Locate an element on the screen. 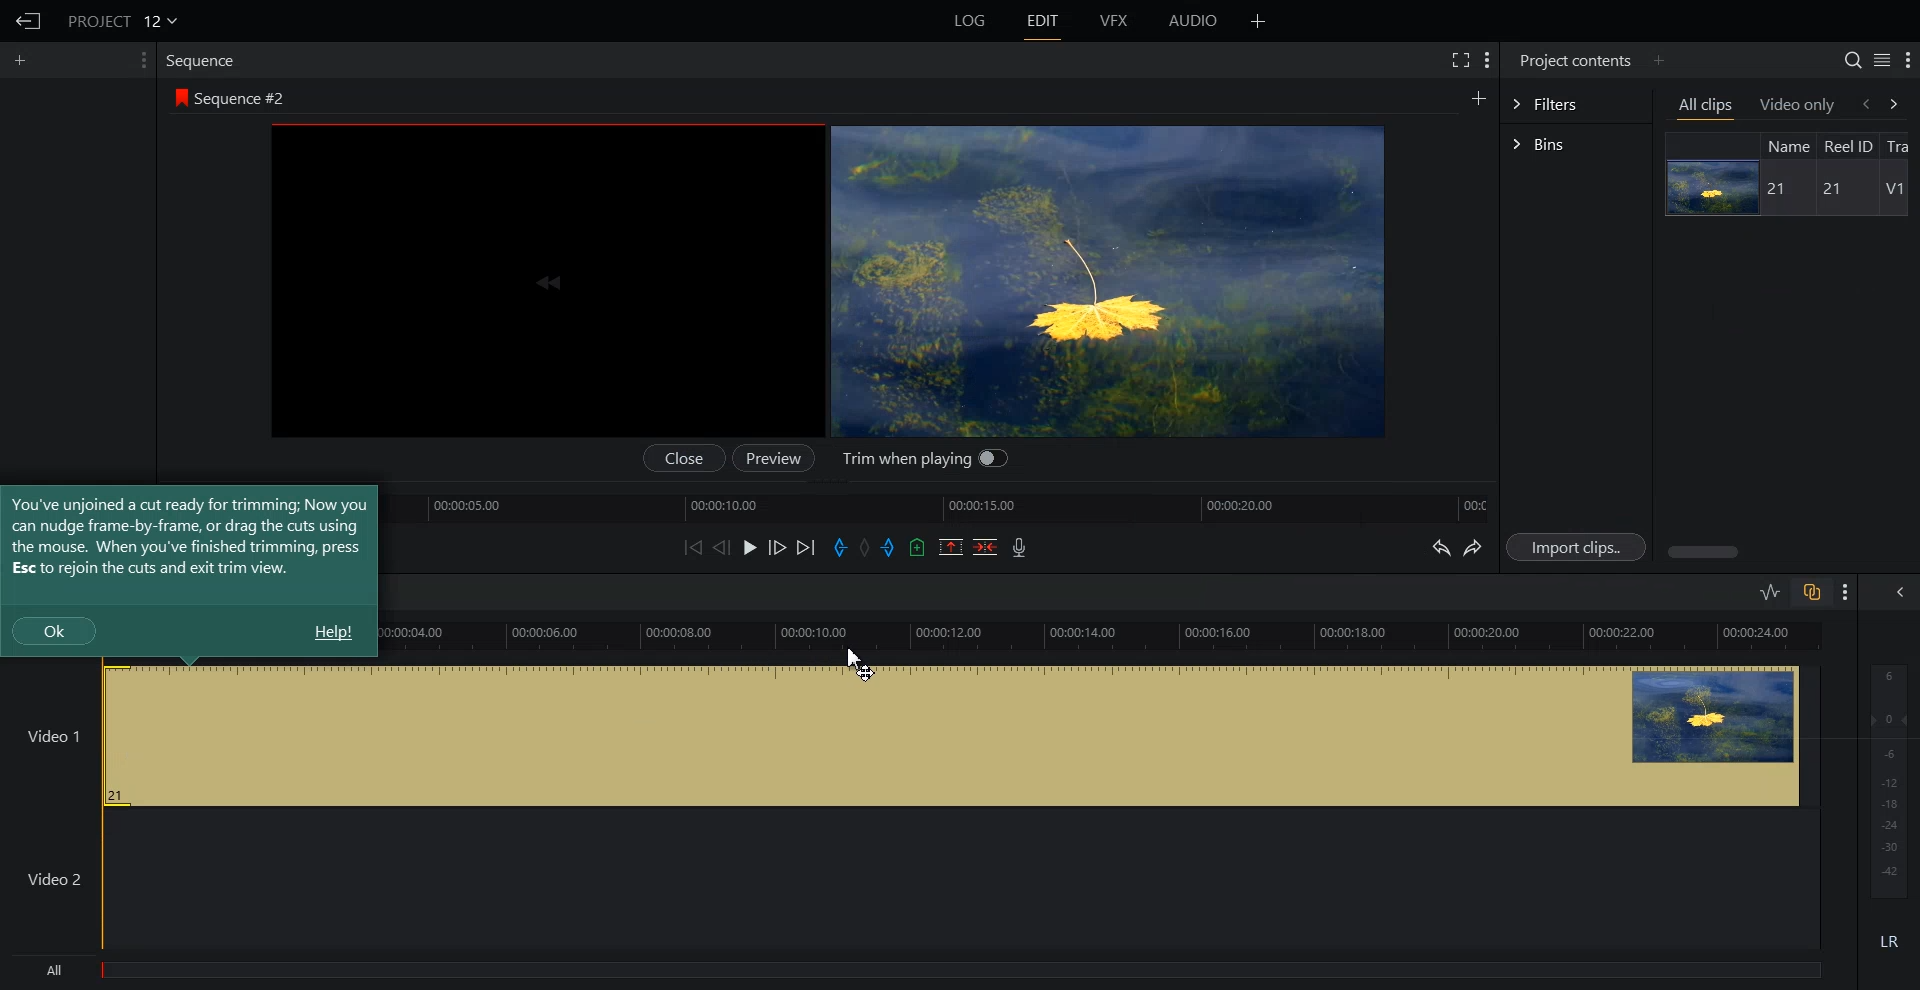 The width and height of the screenshot is (1920, 990). Add an in mark at the current position is located at coordinates (840, 547).